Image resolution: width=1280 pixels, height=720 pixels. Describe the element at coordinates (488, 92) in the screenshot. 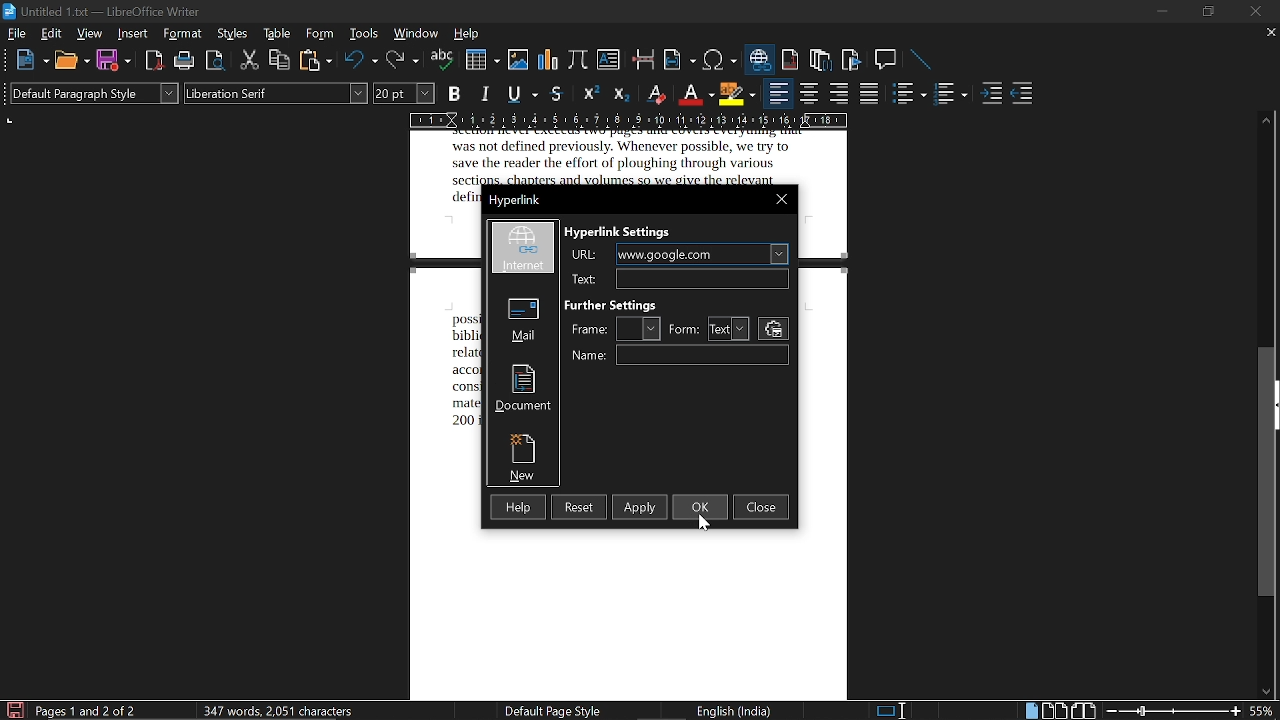

I see `italic` at that location.